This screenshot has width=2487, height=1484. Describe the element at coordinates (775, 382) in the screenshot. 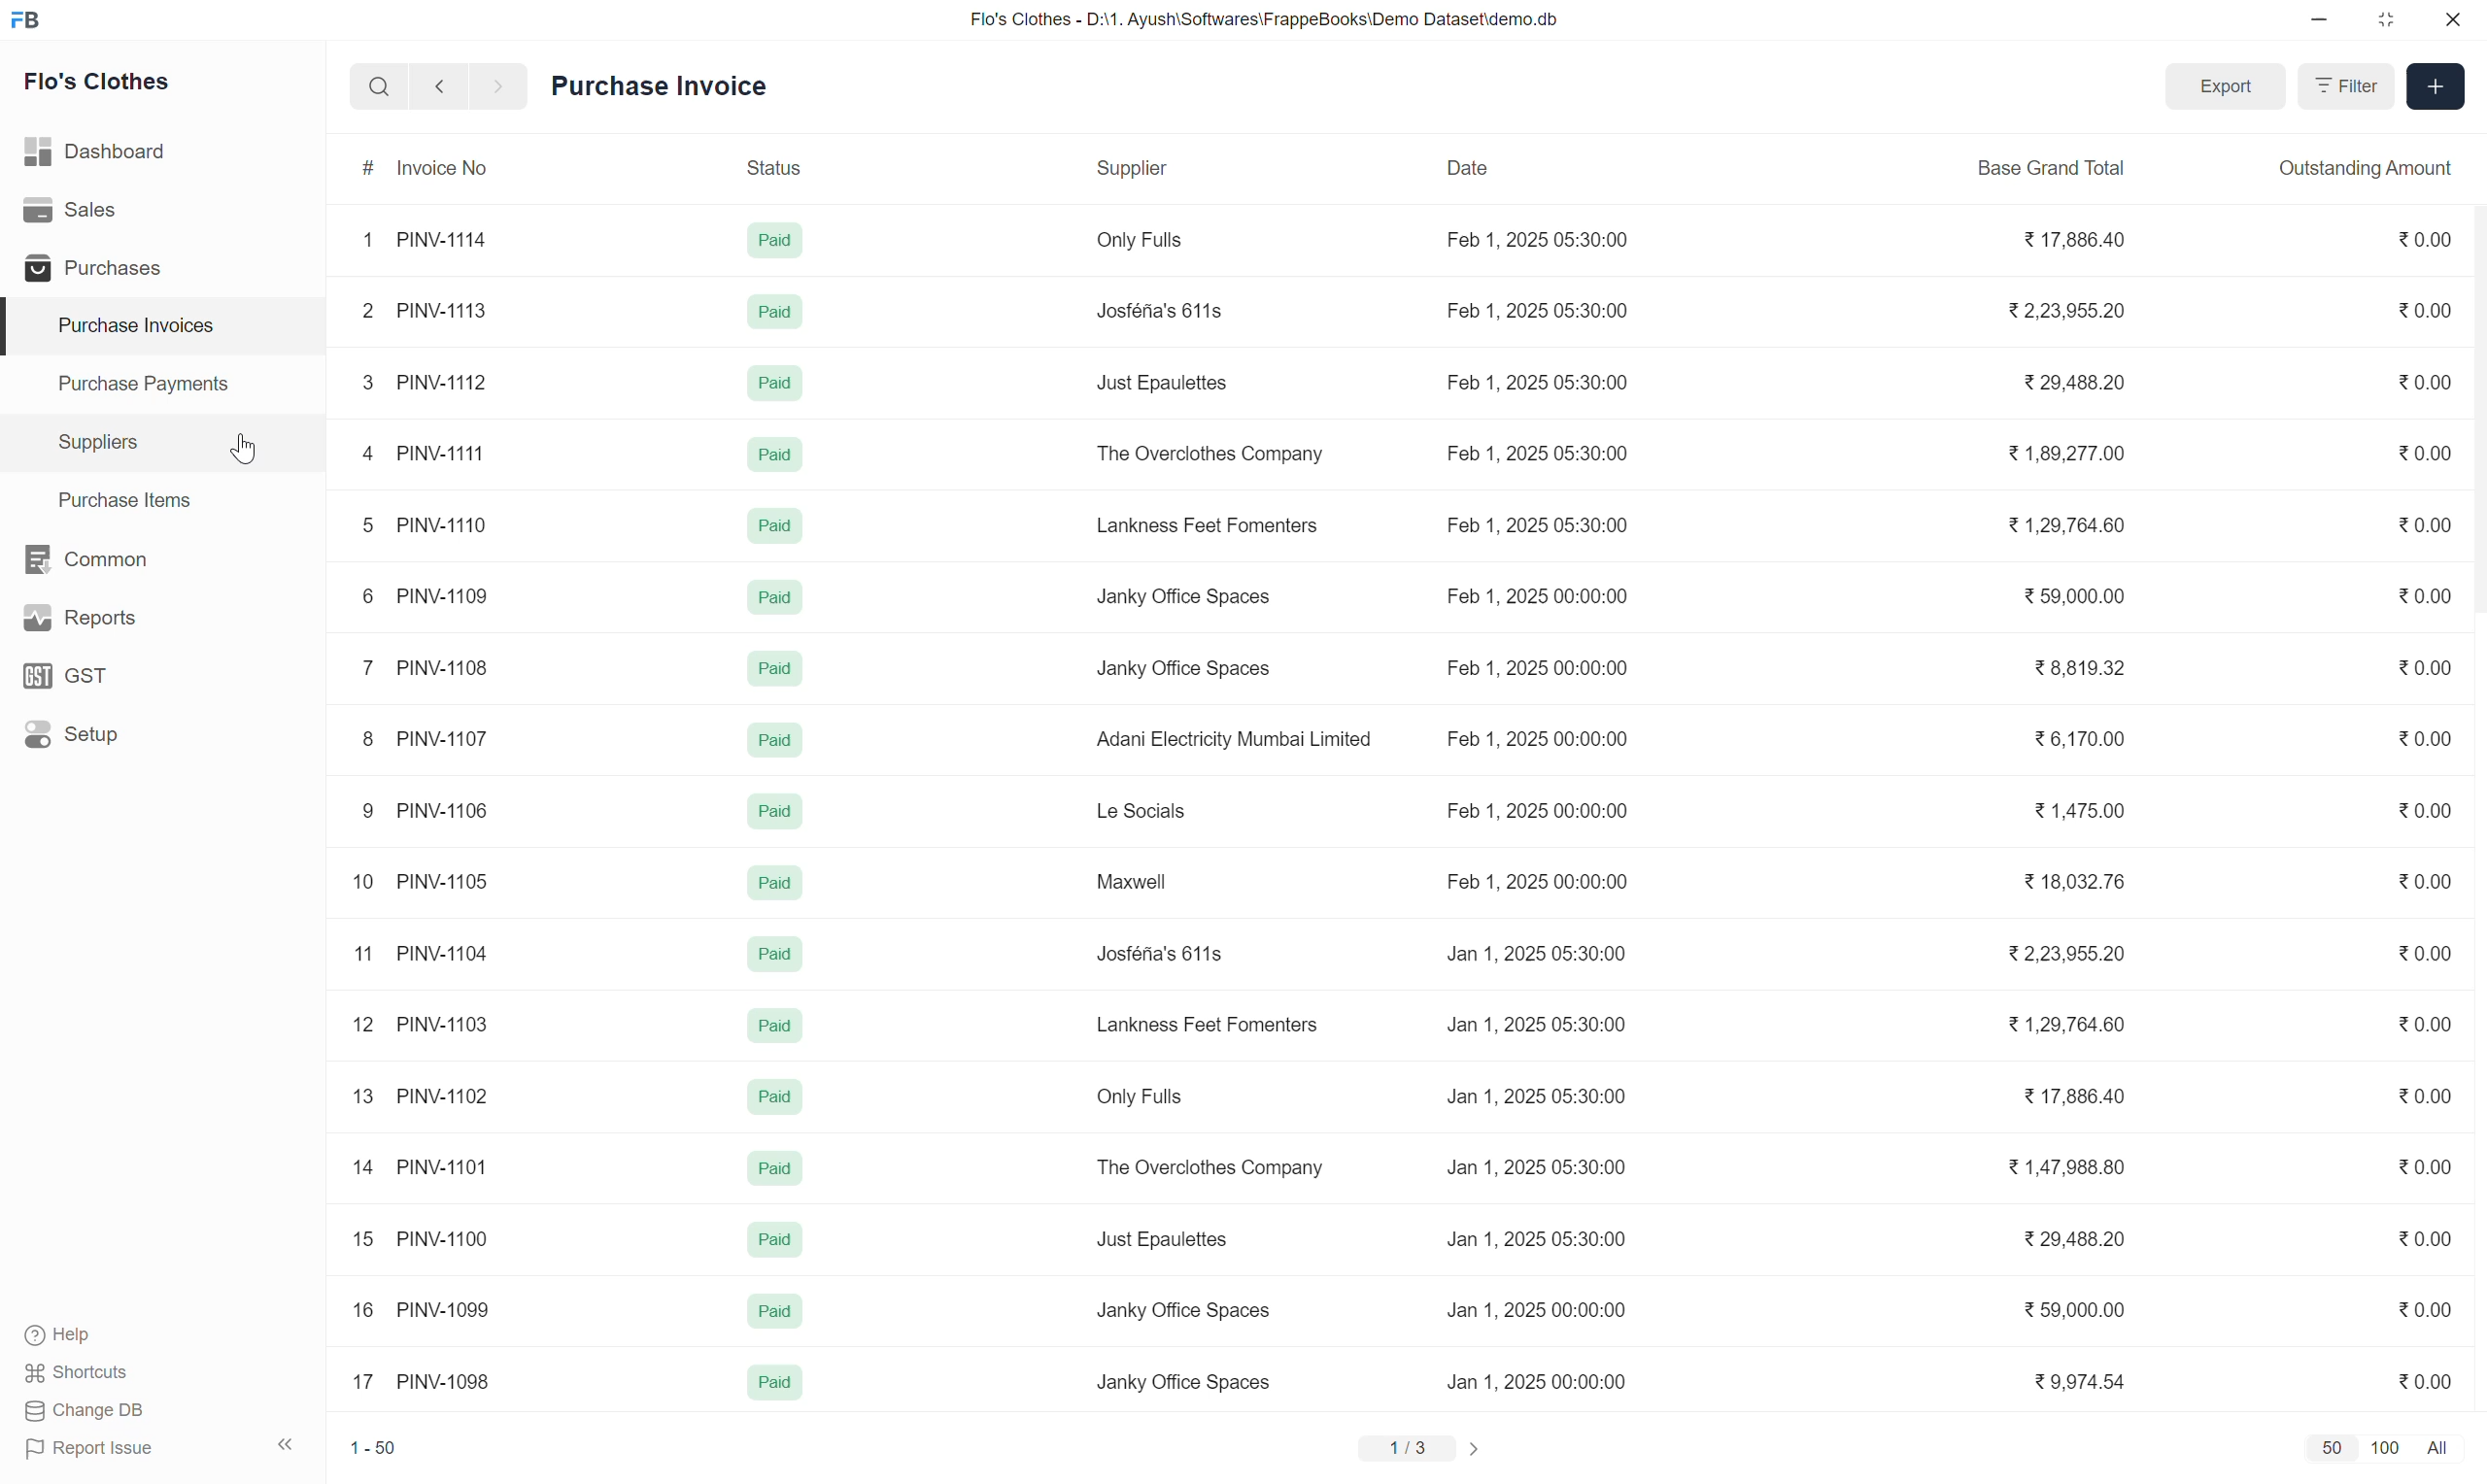

I see `Paid` at that location.